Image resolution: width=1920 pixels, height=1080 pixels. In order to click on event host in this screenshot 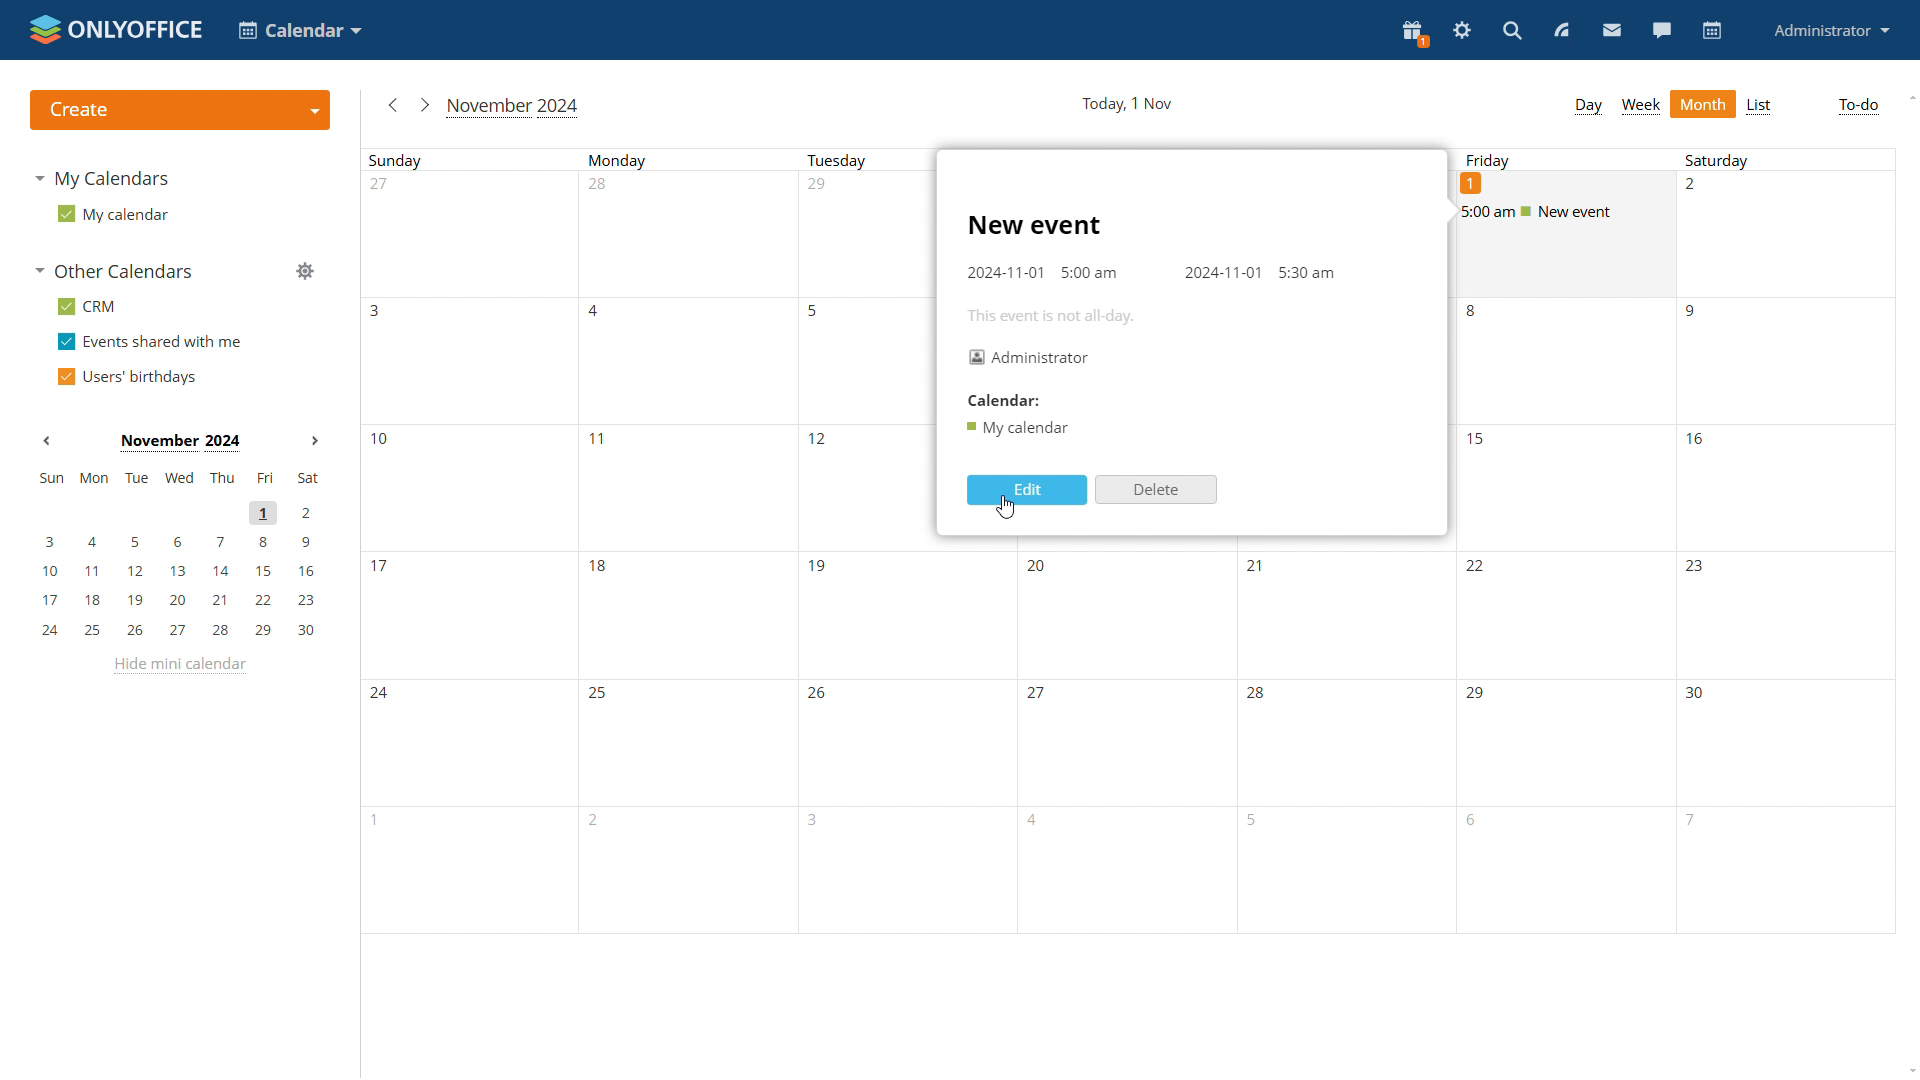, I will do `click(1029, 357)`.